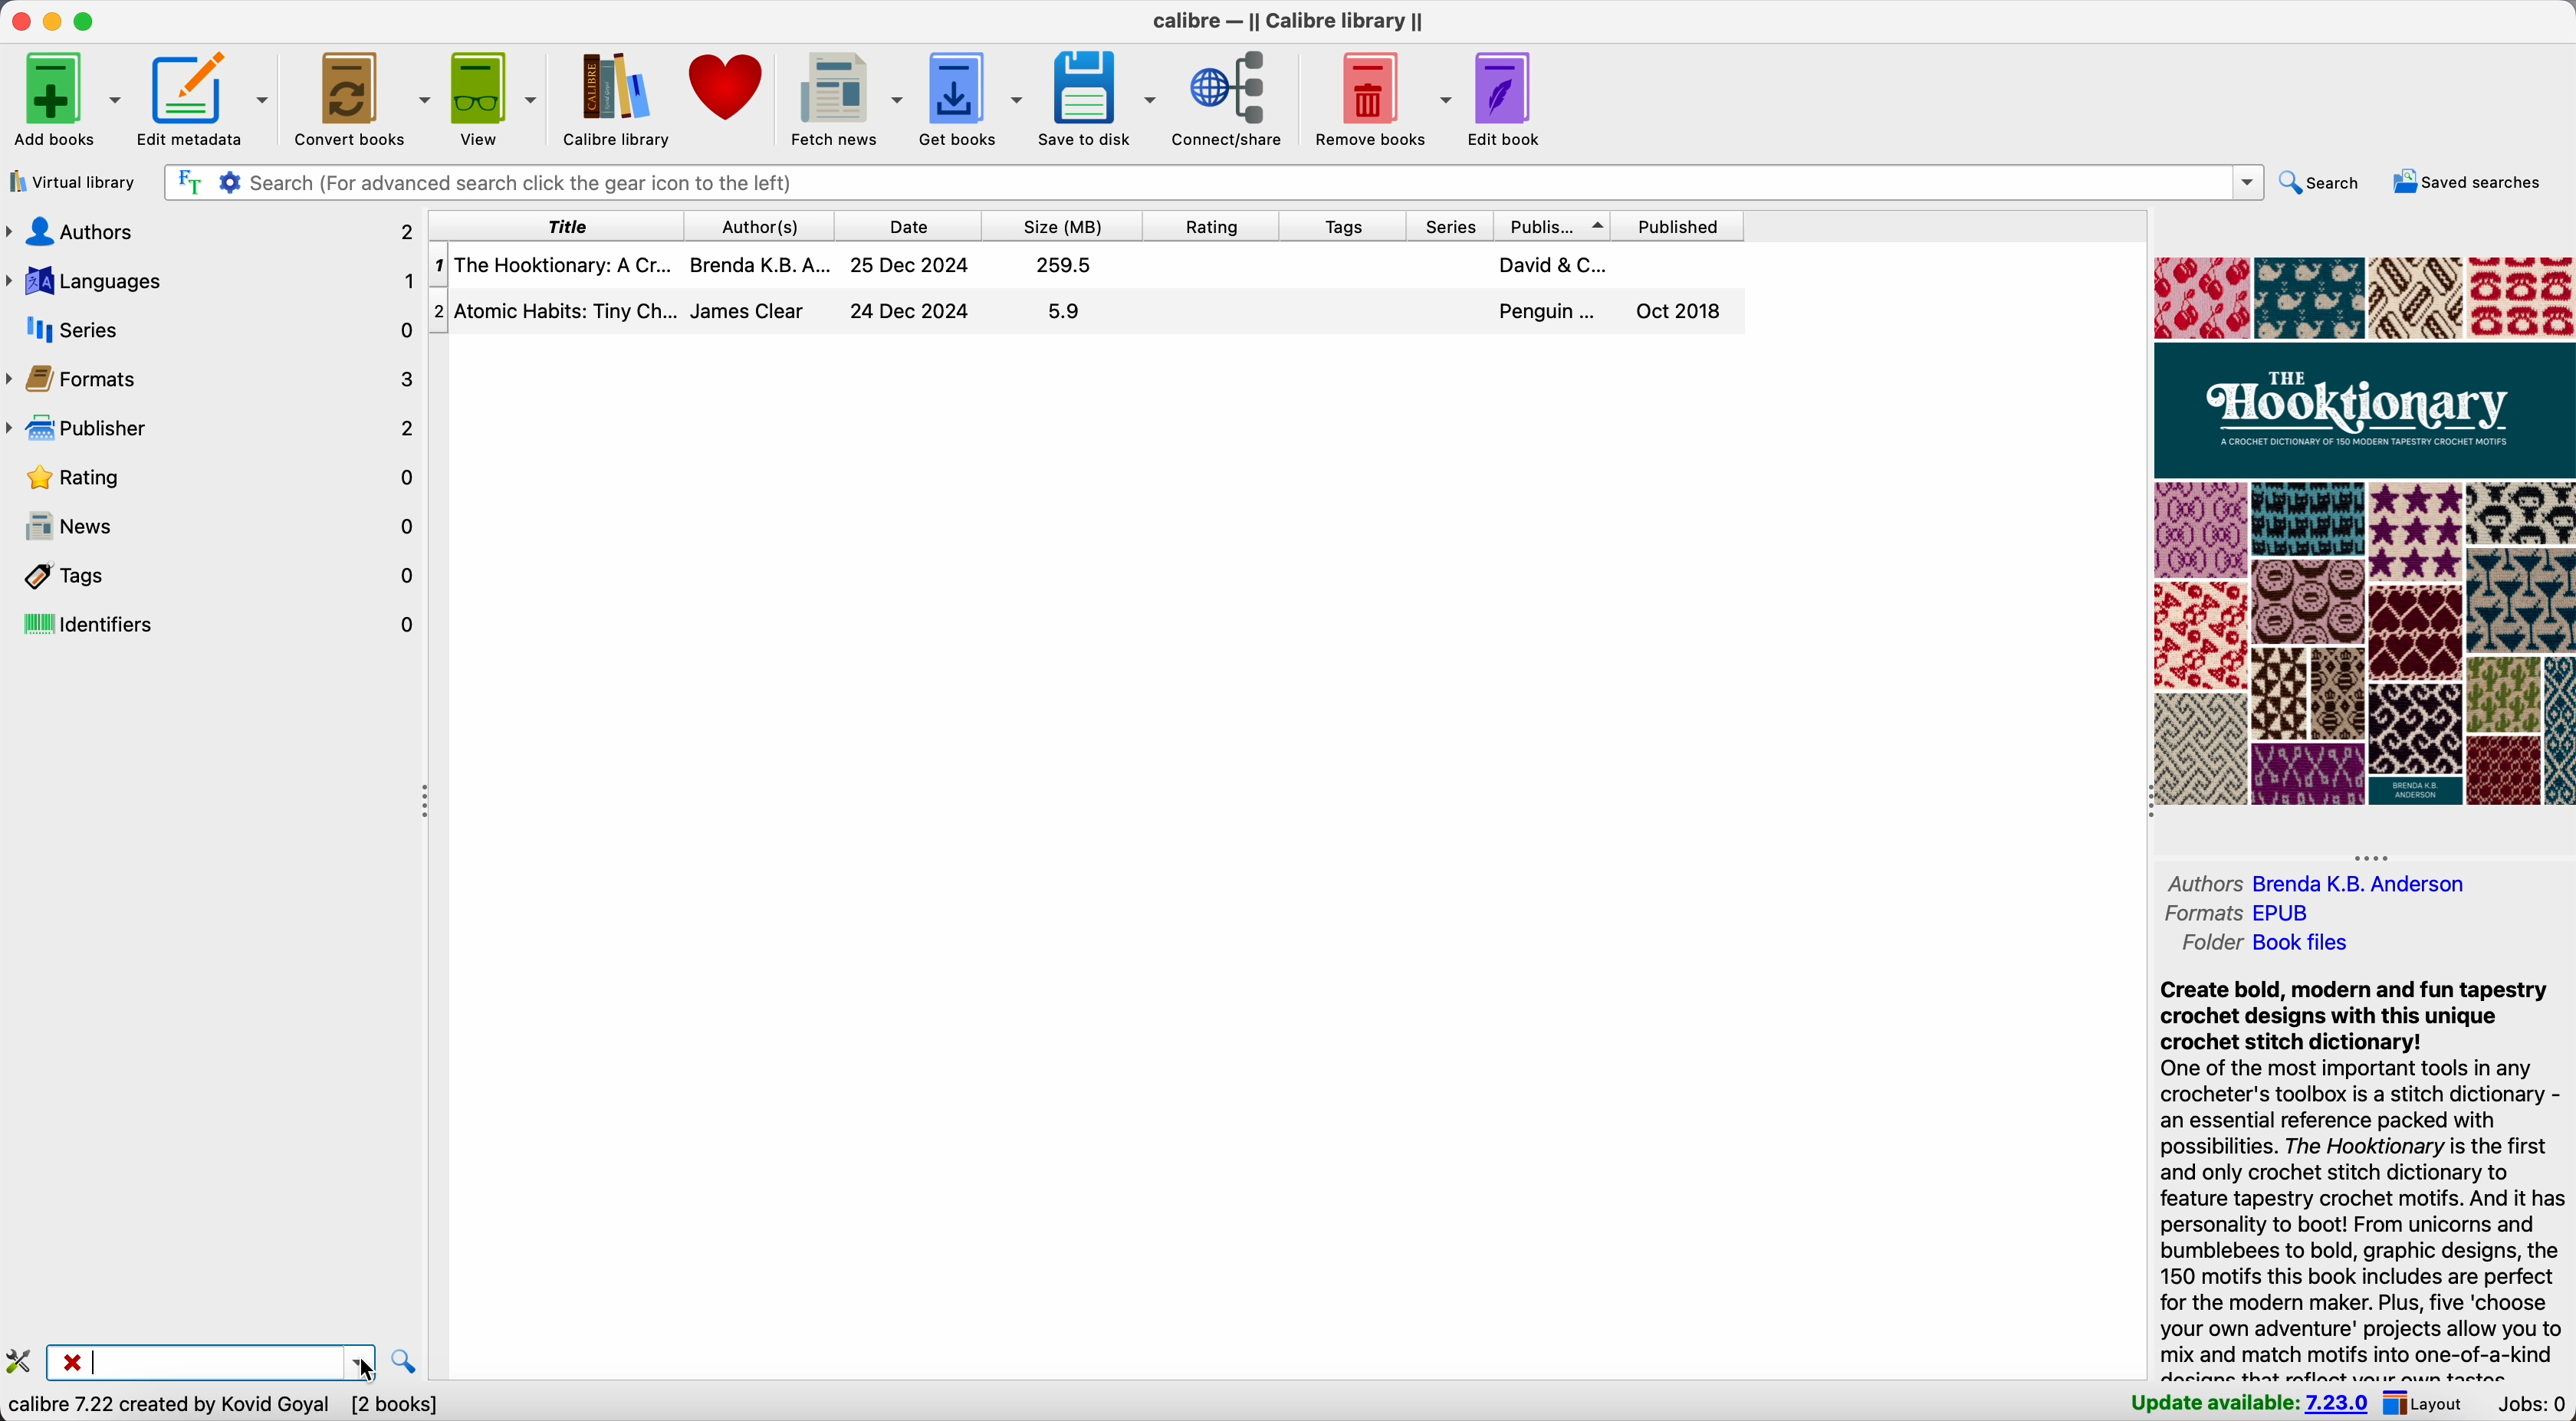  Describe the element at coordinates (211, 329) in the screenshot. I see `series` at that location.